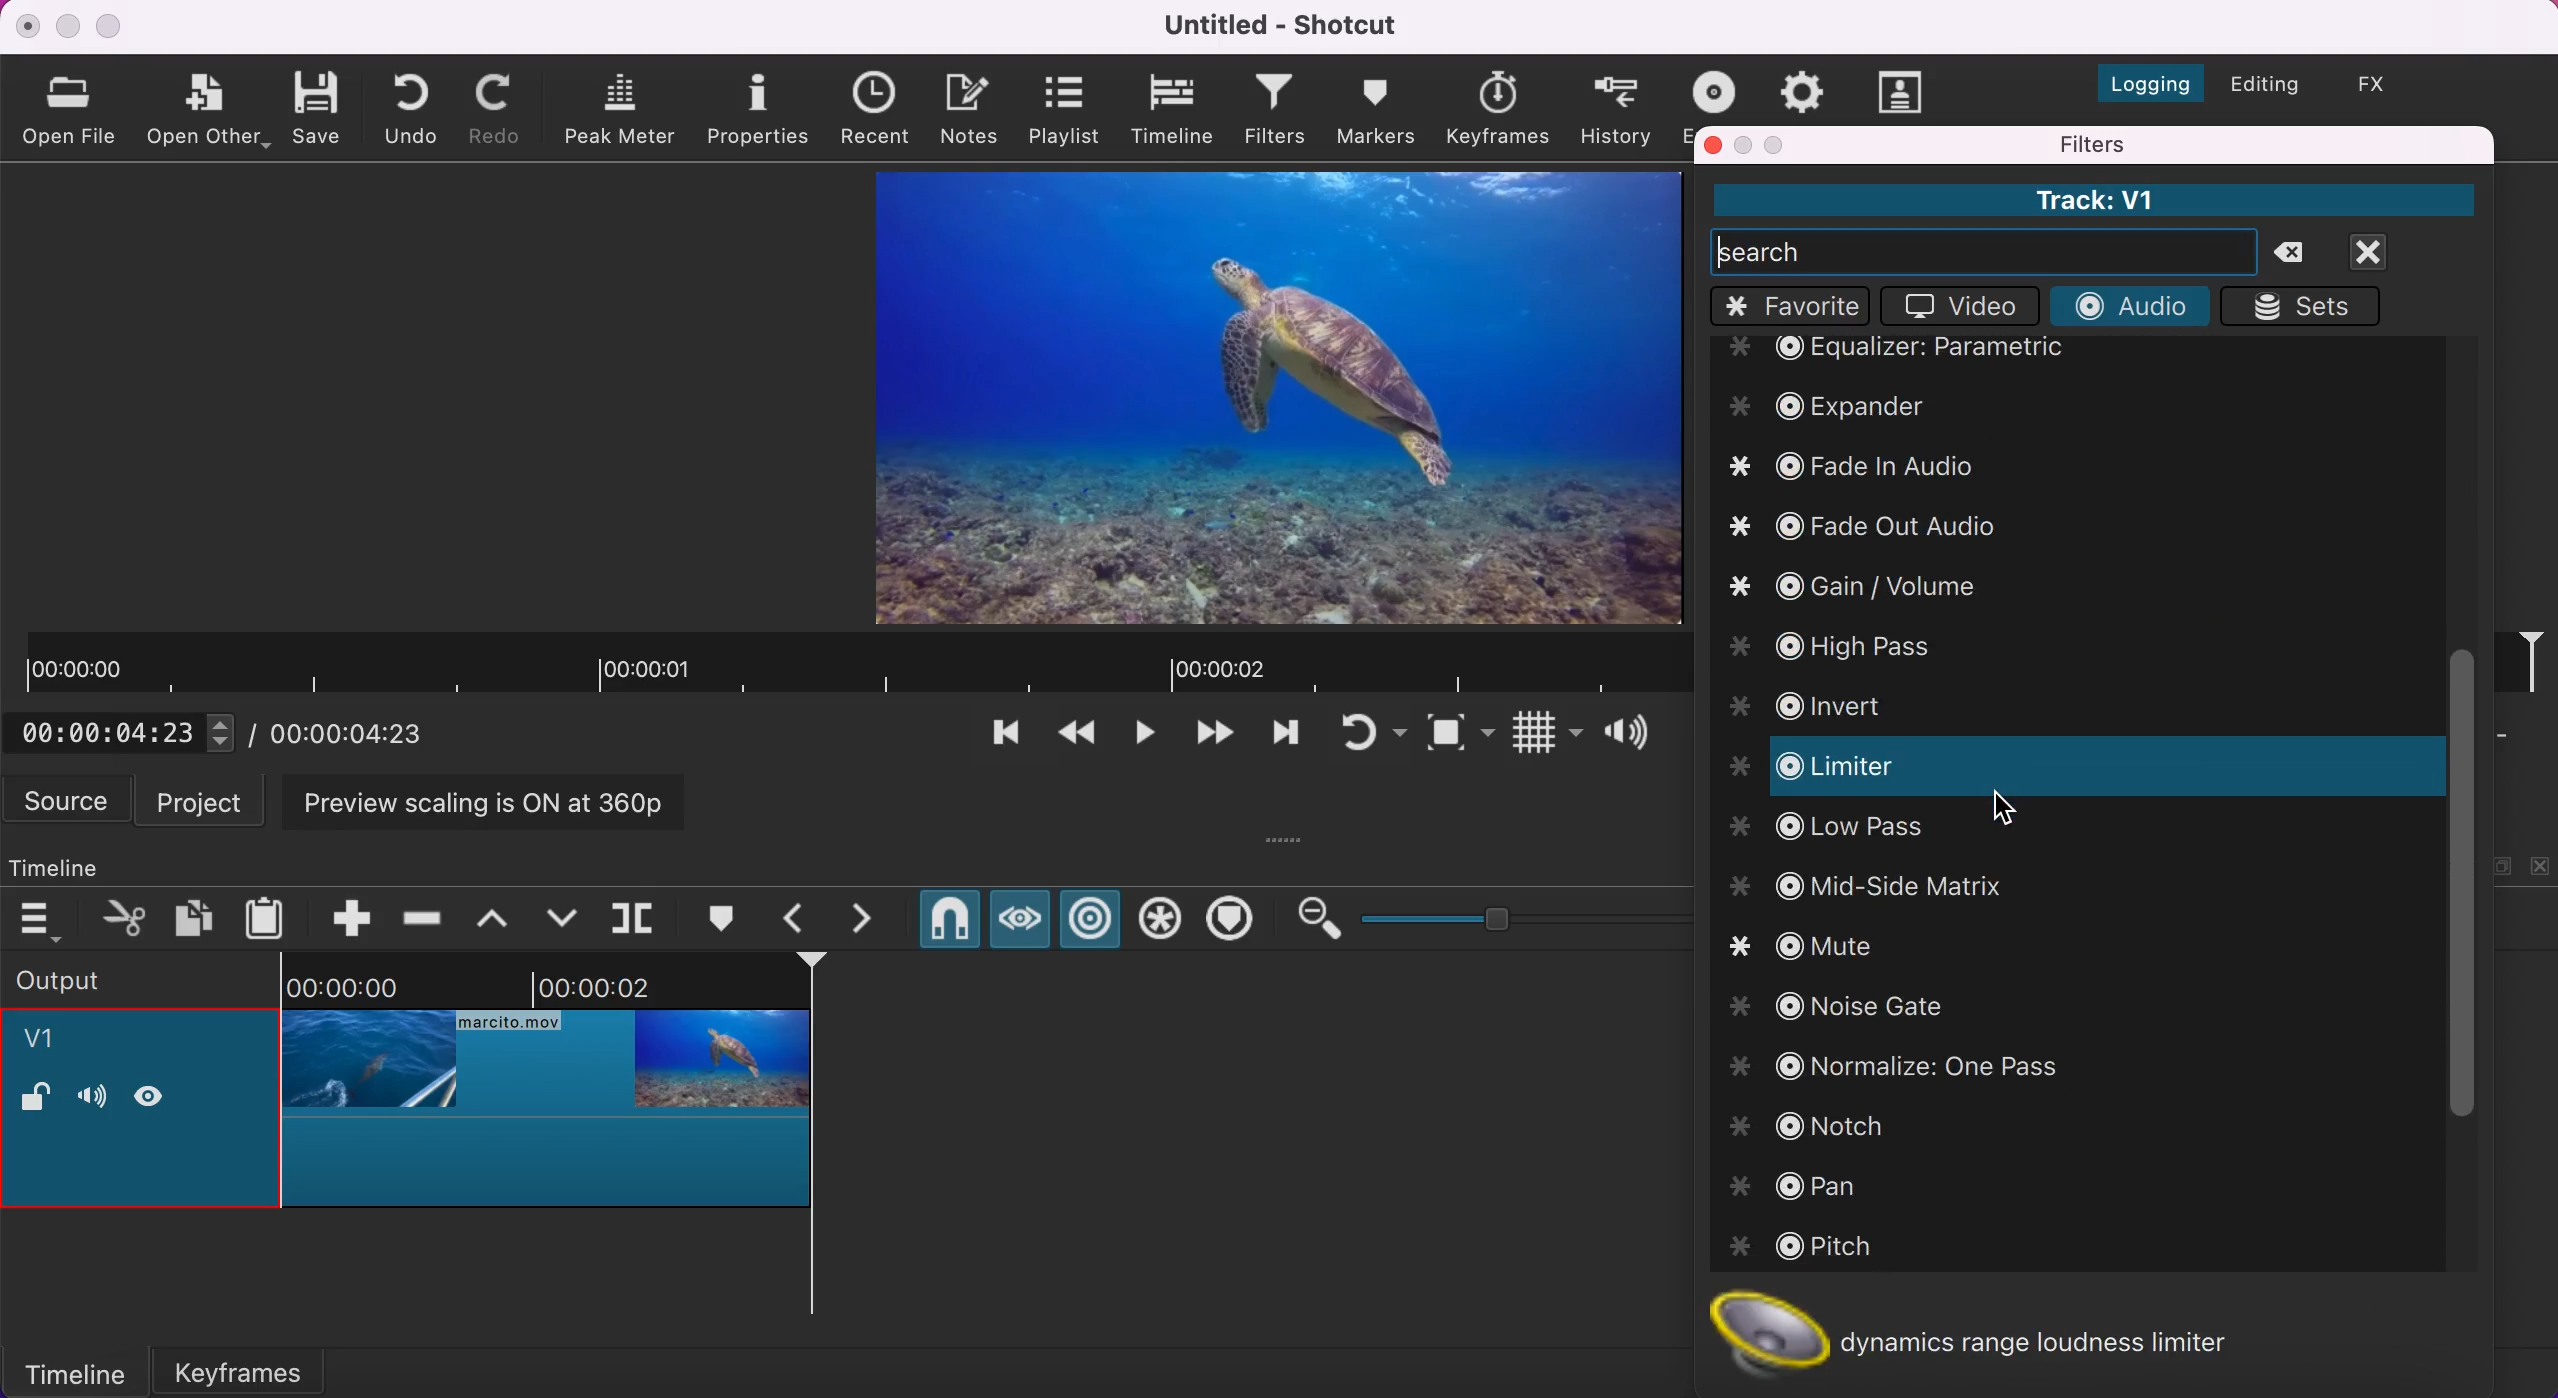 This screenshot has width=2558, height=1398. What do you see at coordinates (129, 732) in the screenshot?
I see `current position` at bounding box center [129, 732].